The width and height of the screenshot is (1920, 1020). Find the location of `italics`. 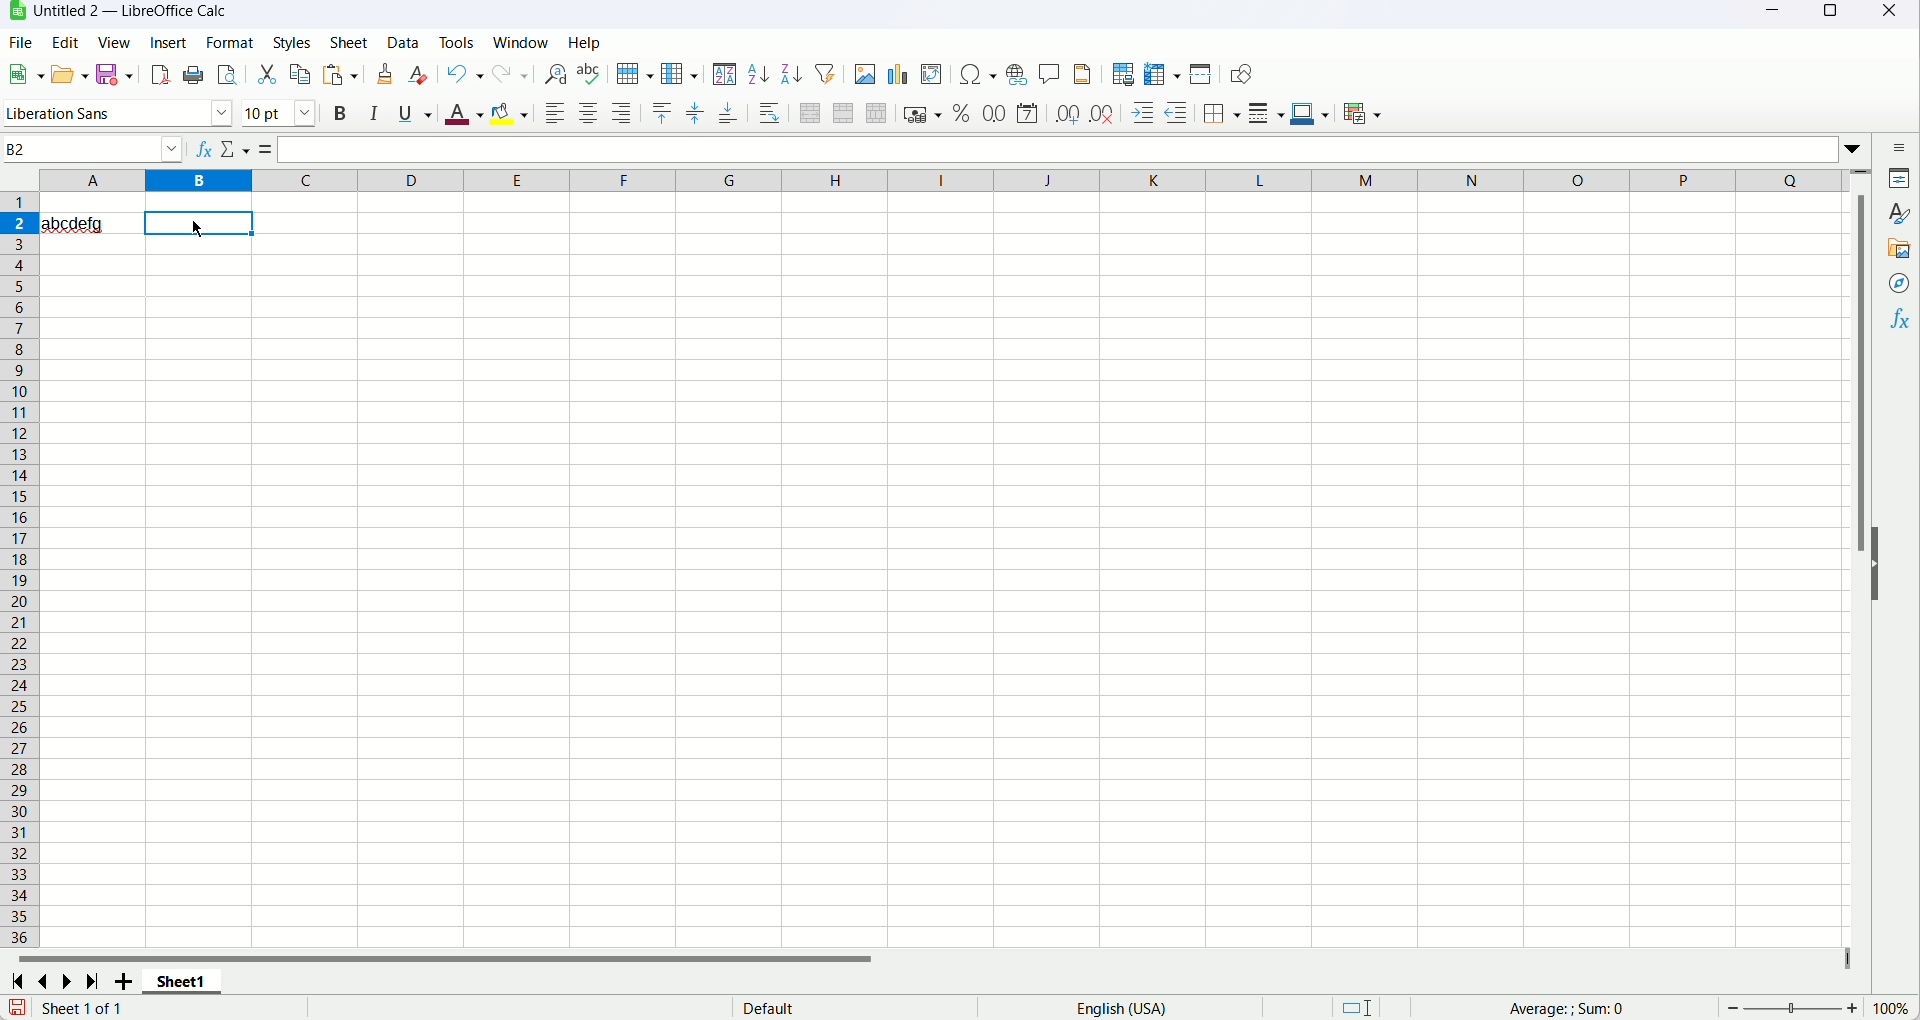

italics is located at coordinates (374, 113).